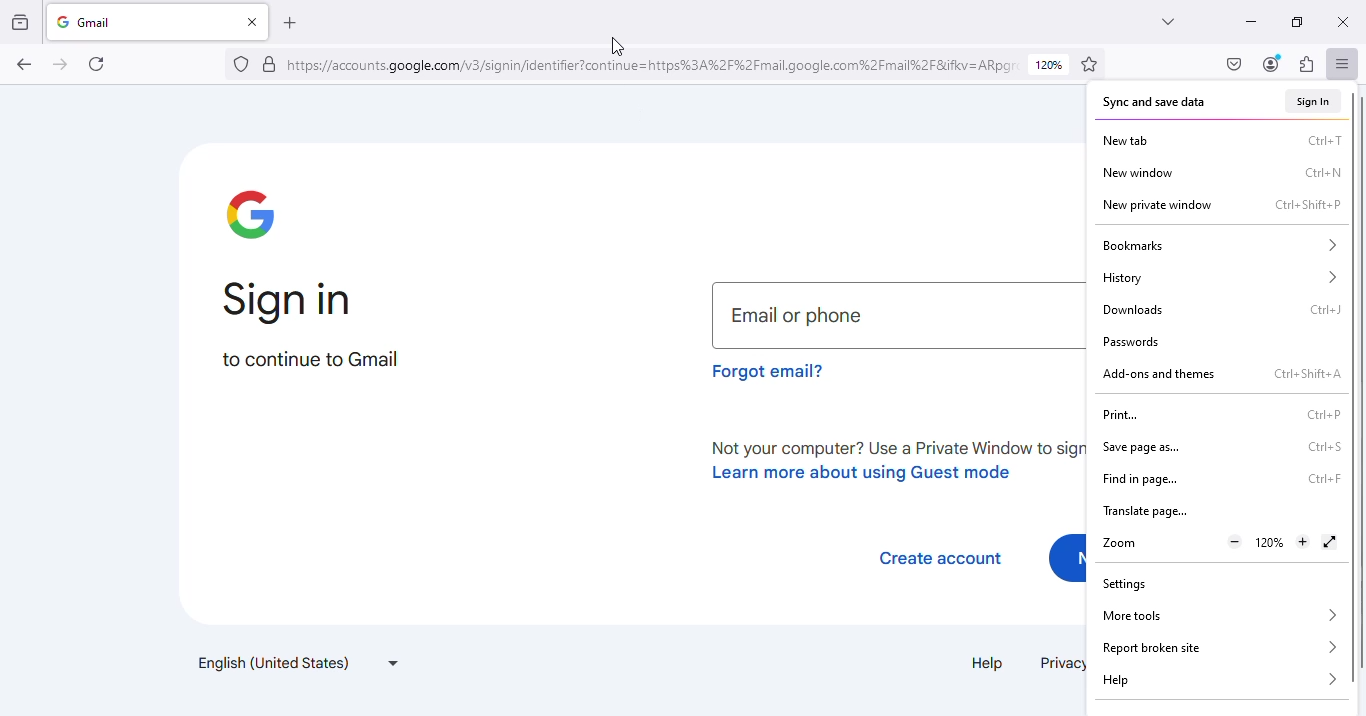  Describe the element at coordinates (1125, 140) in the screenshot. I see `new tab` at that location.